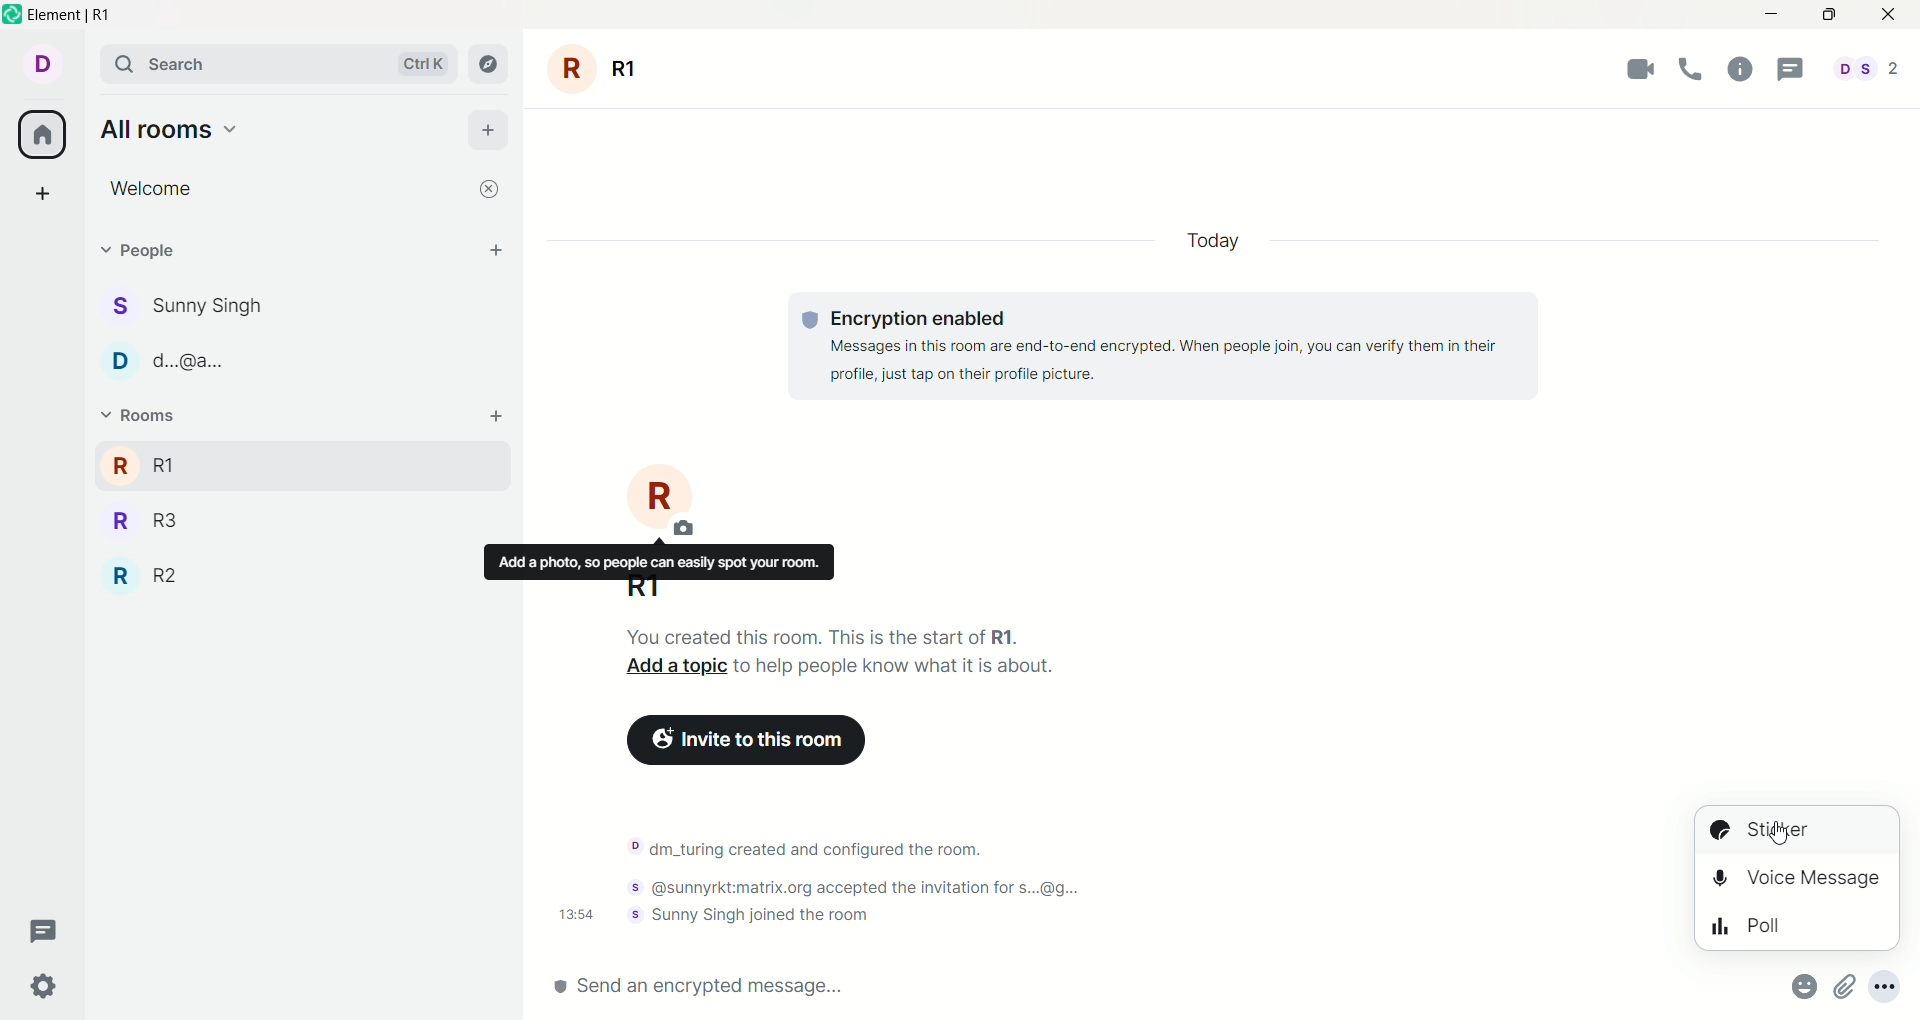  Describe the element at coordinates (1180, 346) in the screenshot. I see `text` at that location.